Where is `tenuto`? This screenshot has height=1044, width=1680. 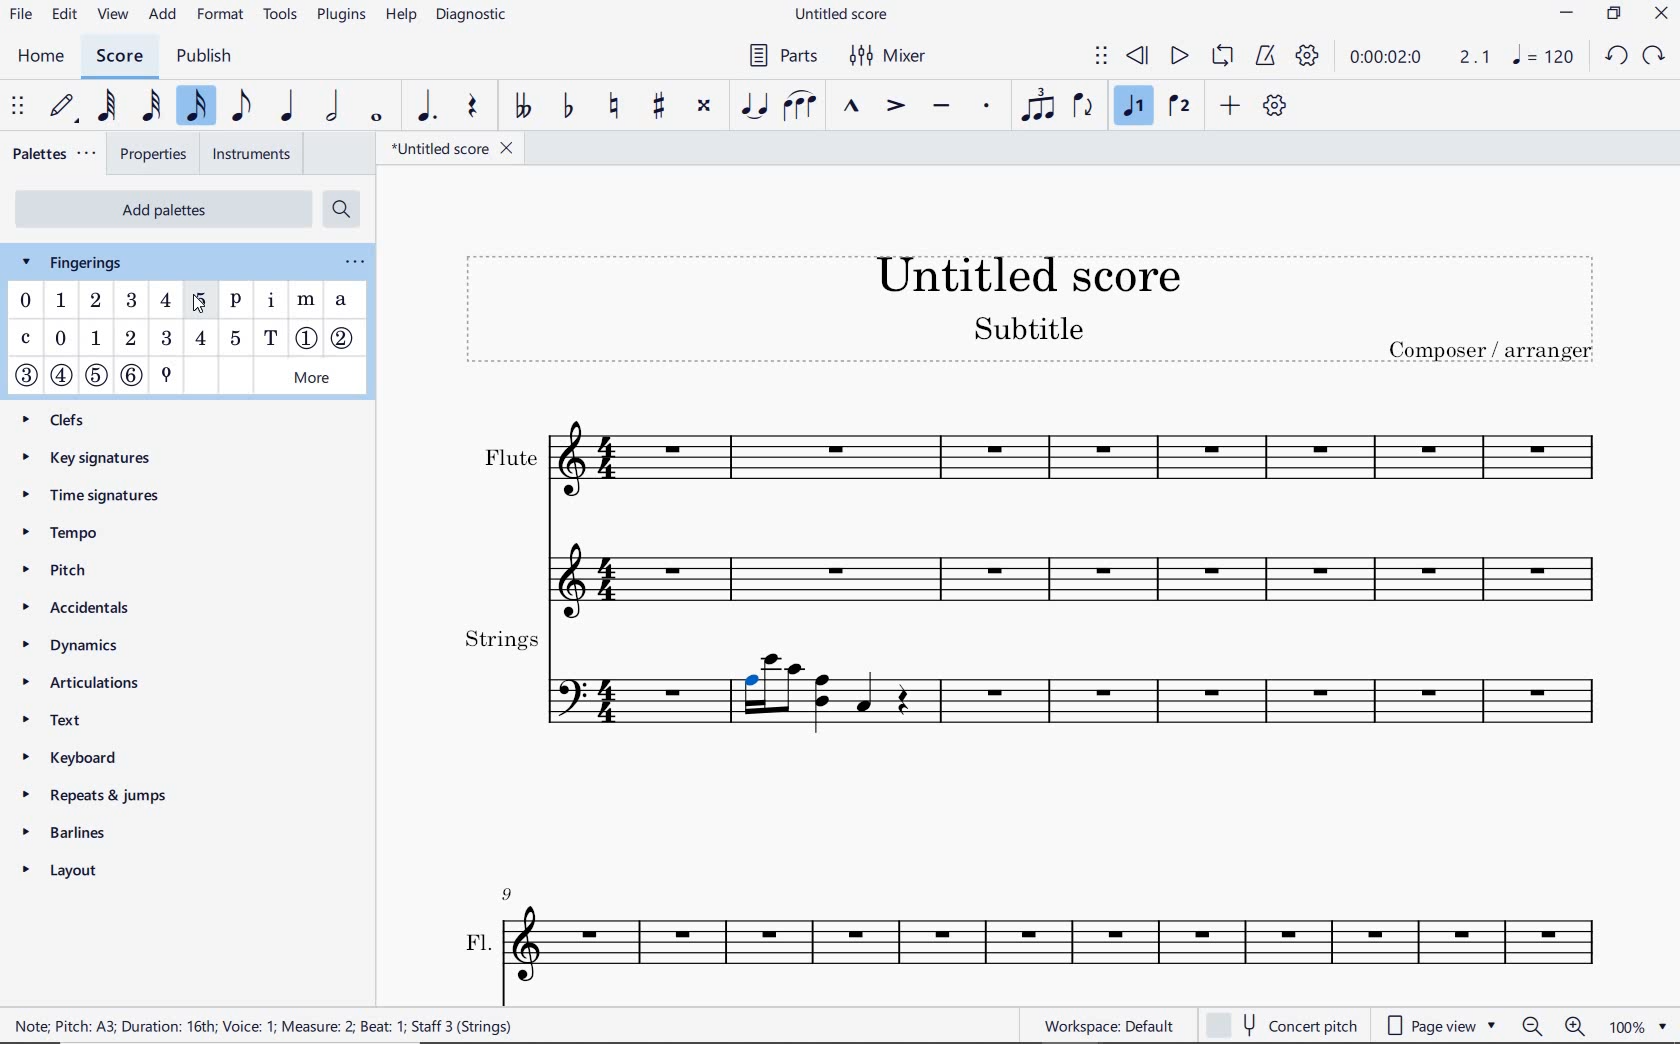
tenuto is located at coordinates (941, 108).